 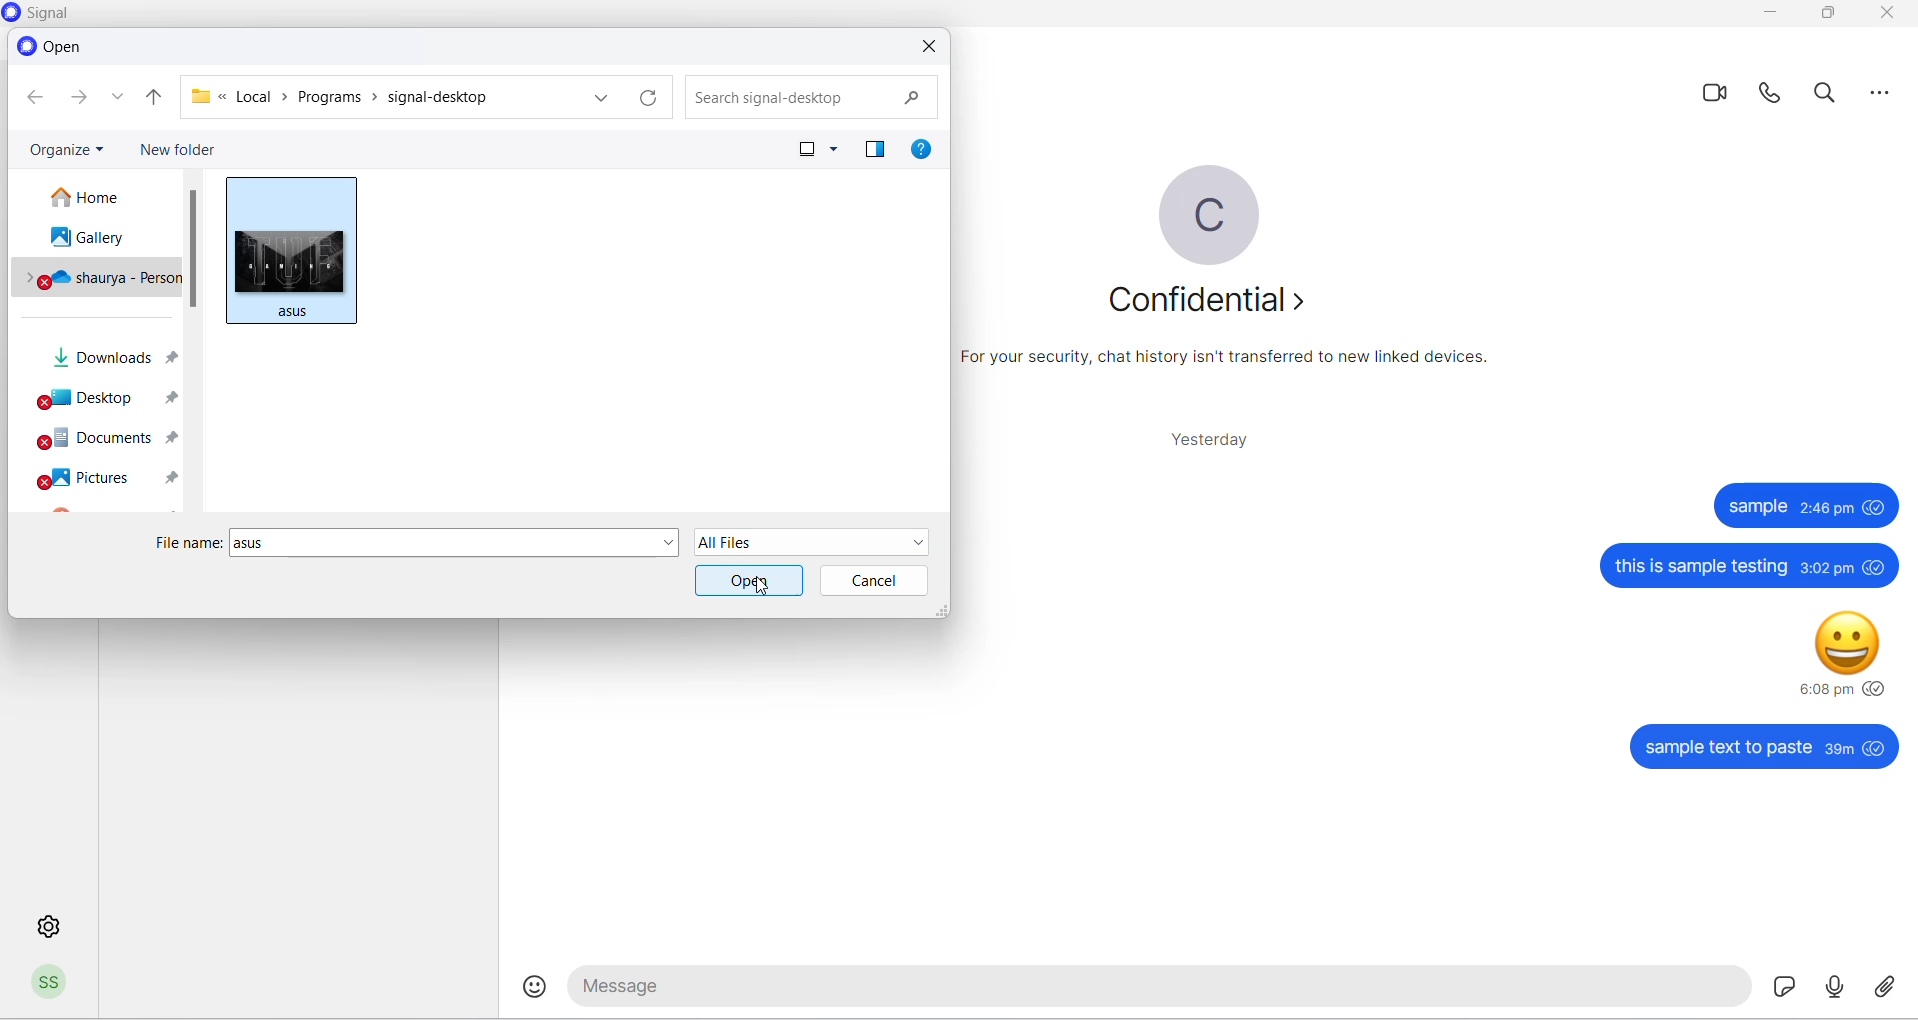 I want to click on seen, so click(x=1876, y=688).